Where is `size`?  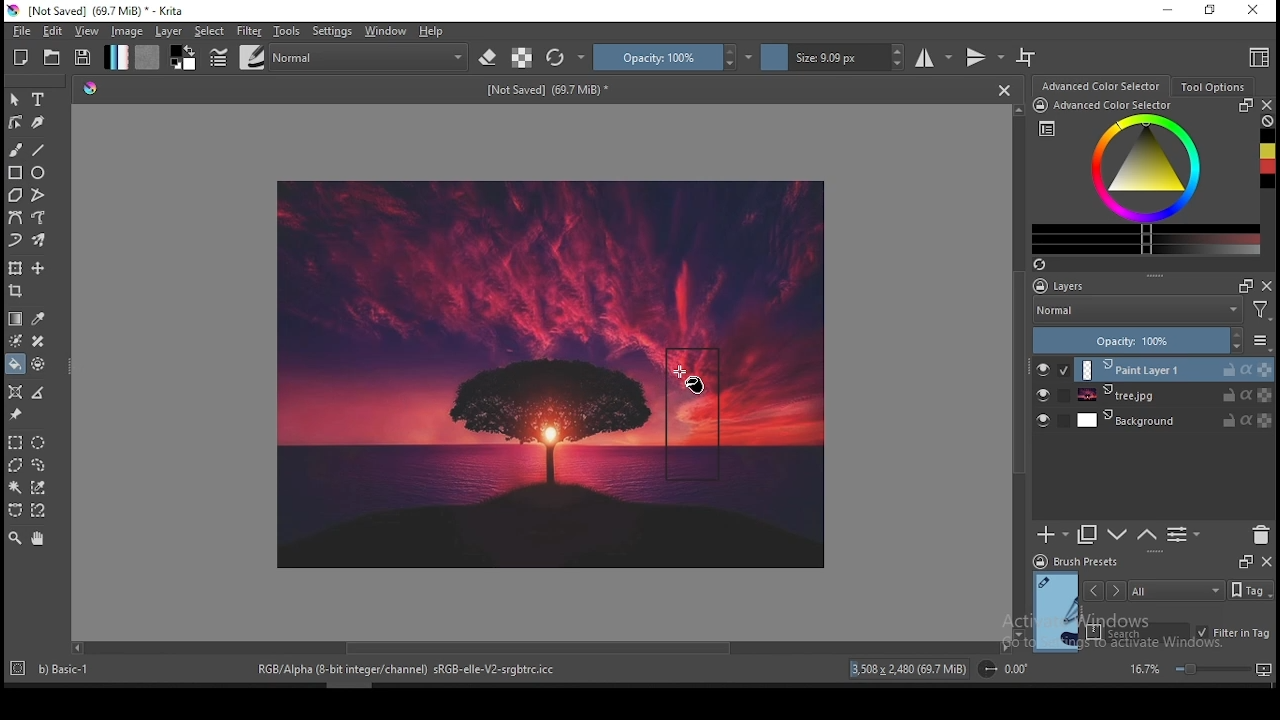
size is located at coordinates (833, 58).